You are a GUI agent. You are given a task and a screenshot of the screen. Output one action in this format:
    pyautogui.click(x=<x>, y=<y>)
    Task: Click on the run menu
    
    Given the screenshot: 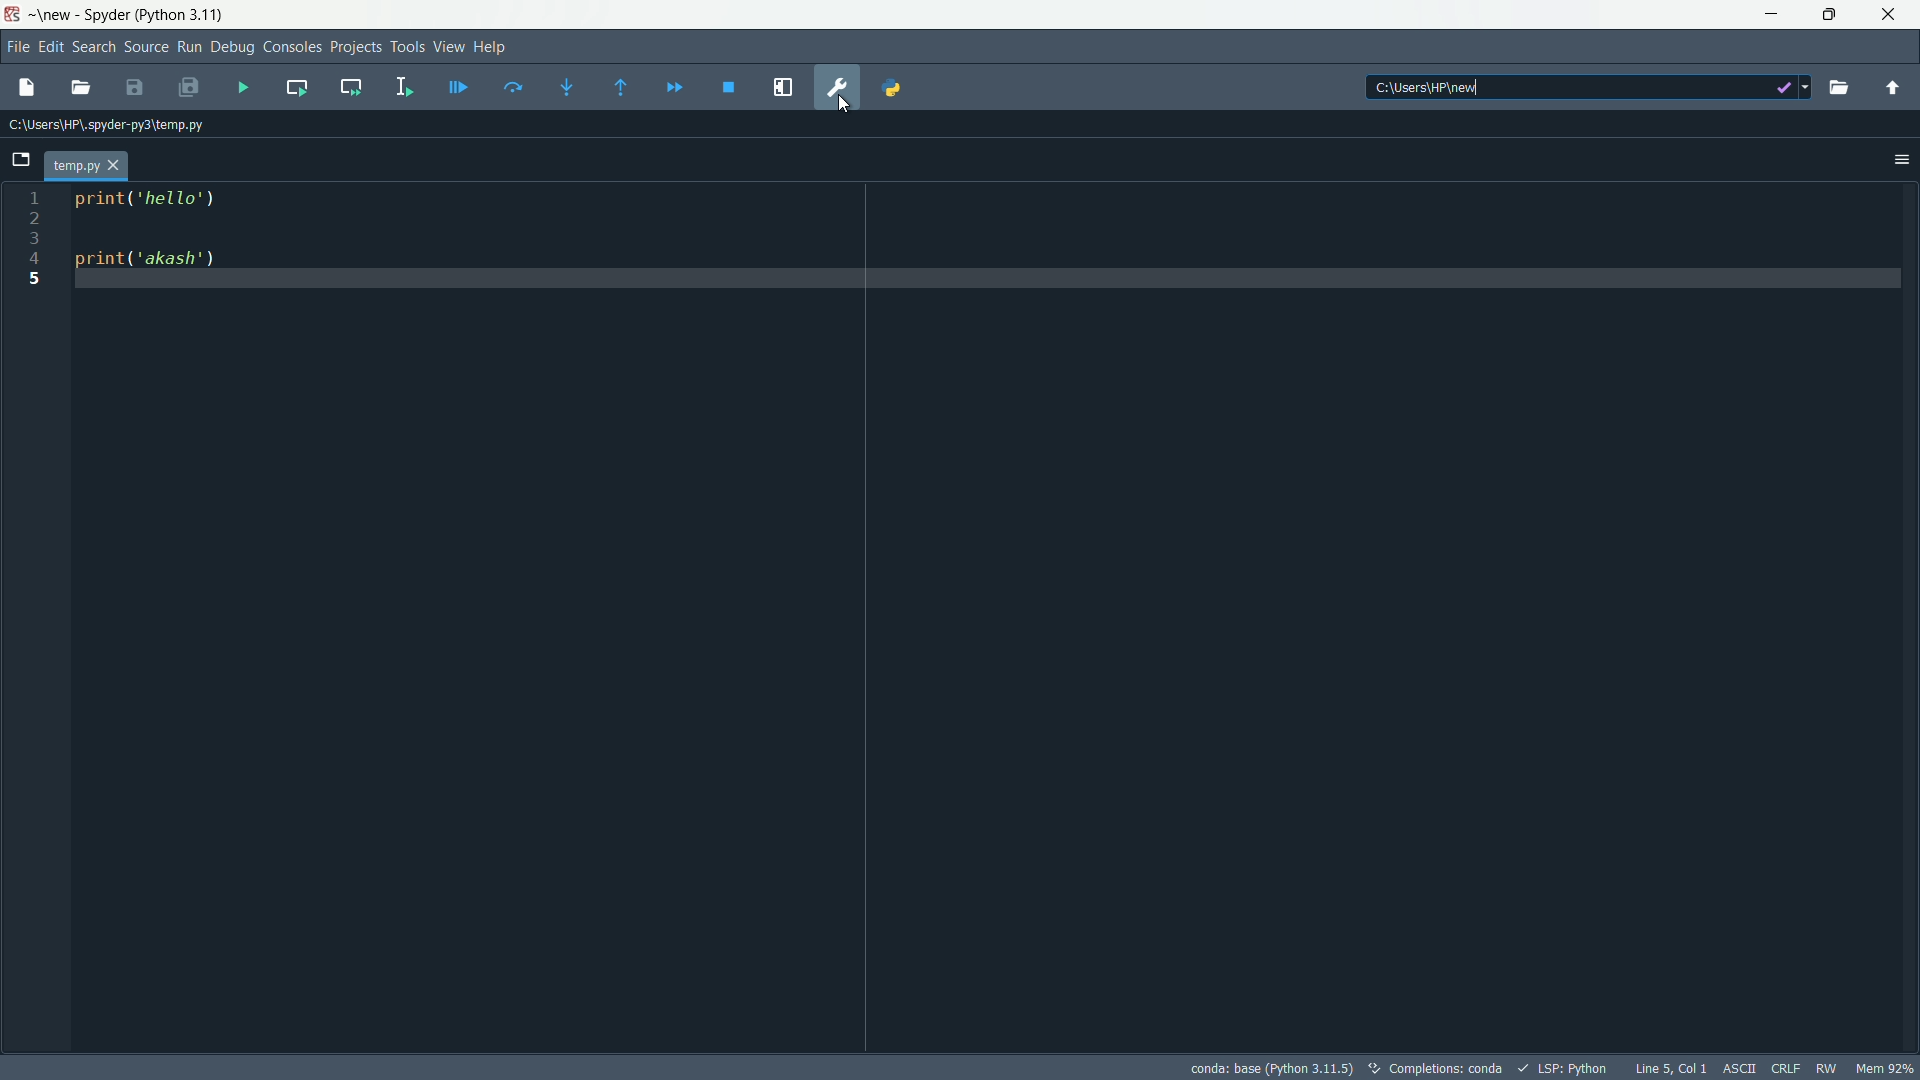 What is the action you would take?
    pyautogui.click(x=189, y=47)
    